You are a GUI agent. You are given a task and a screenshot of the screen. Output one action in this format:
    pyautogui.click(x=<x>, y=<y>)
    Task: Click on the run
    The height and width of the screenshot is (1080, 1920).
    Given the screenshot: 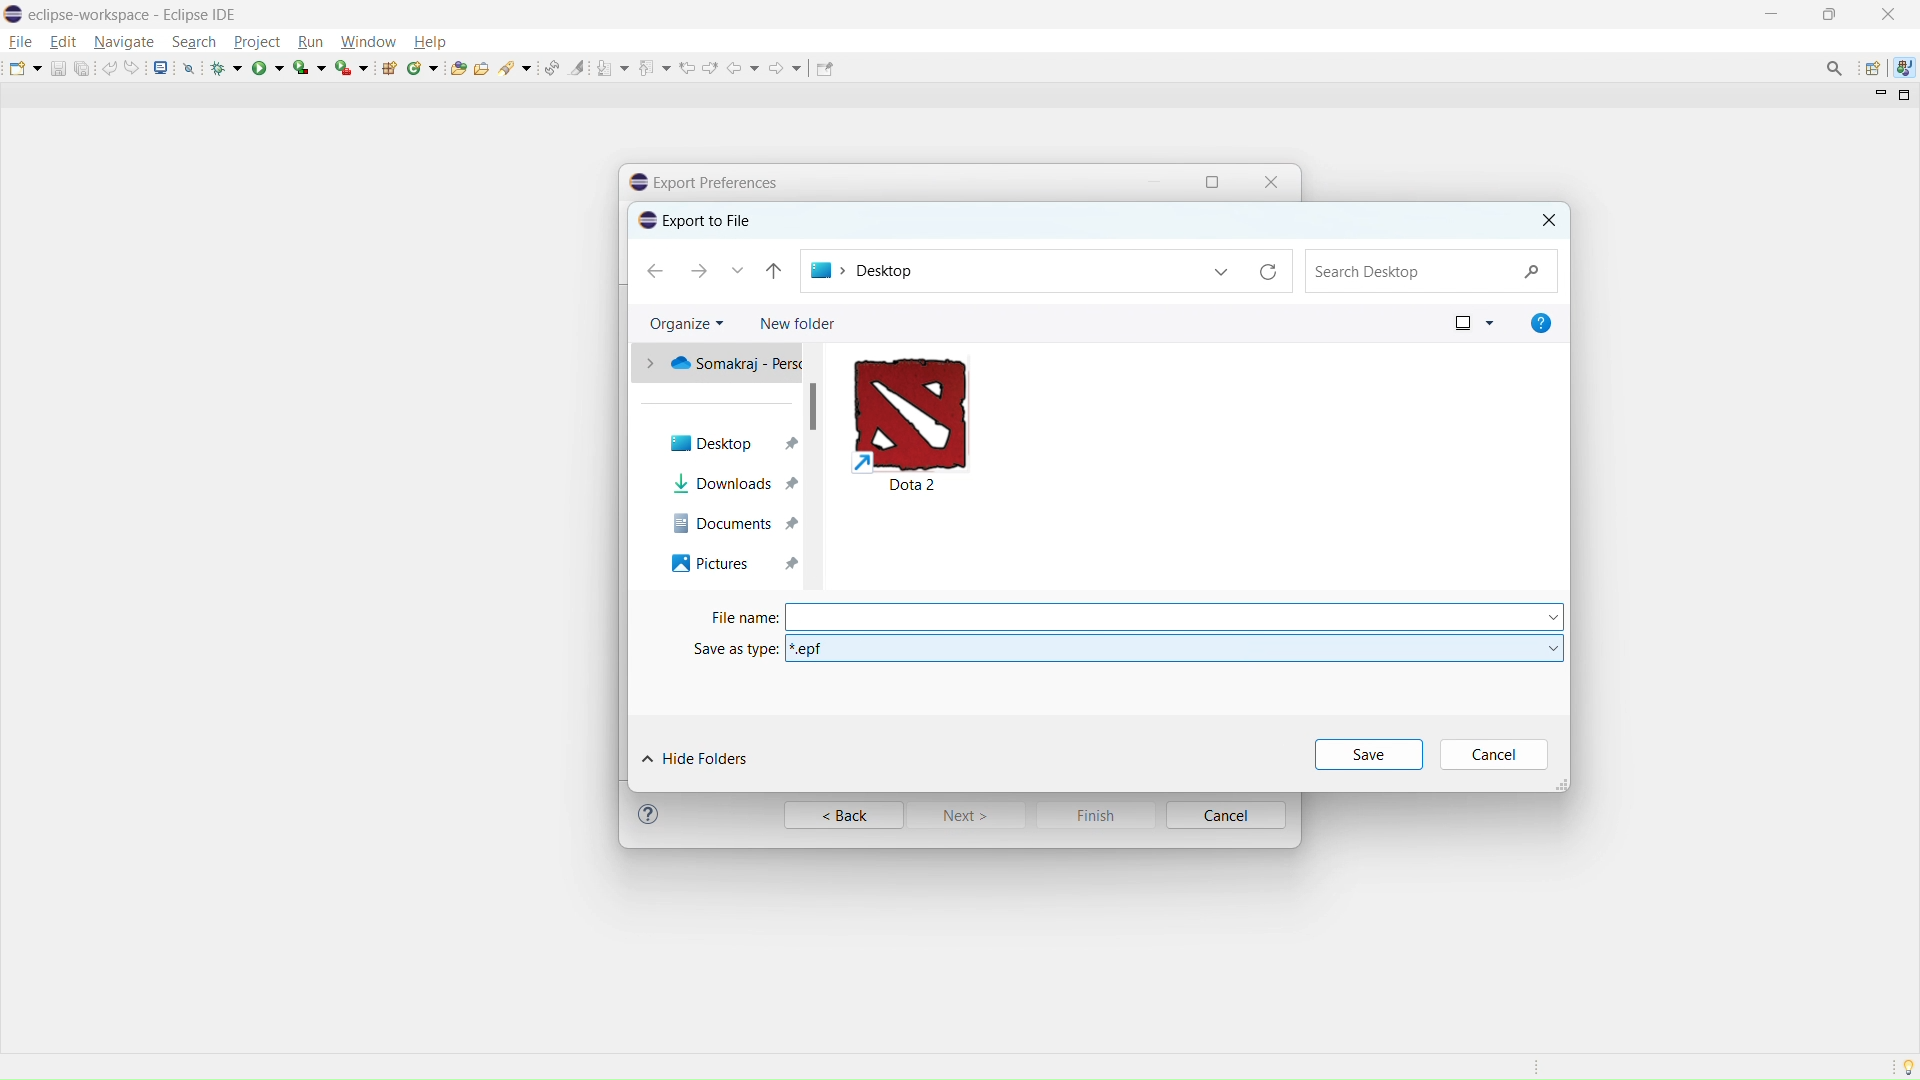 What is the action you would take?
    pyautogui.click(x=268, y=69)
    